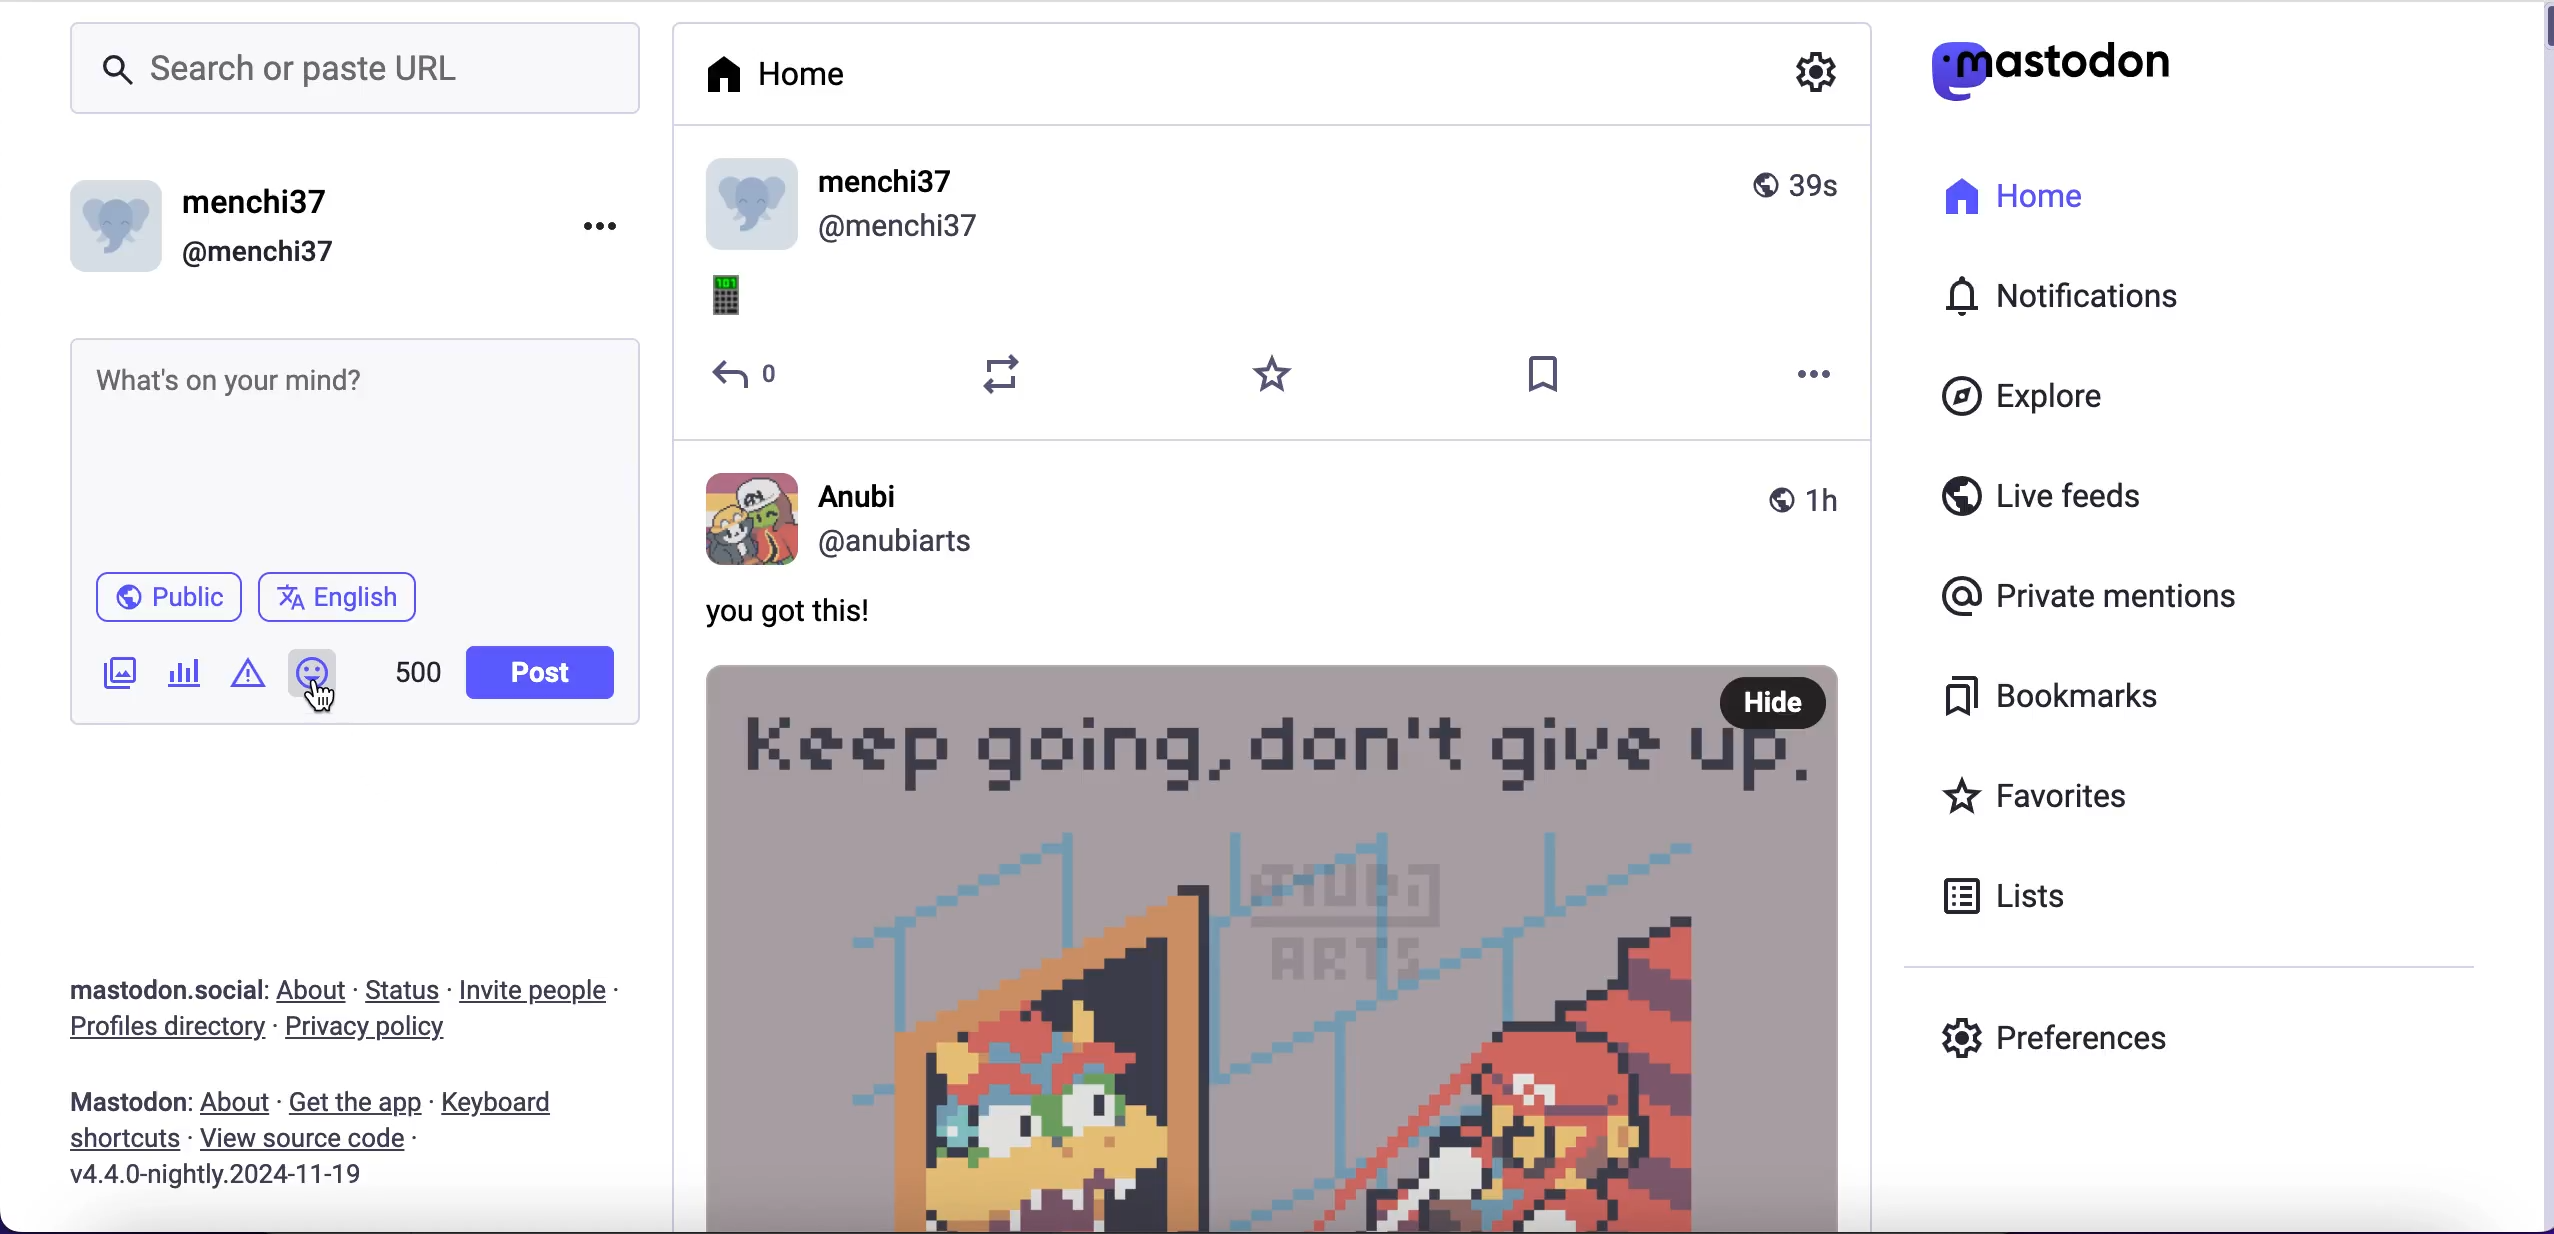 The height and width of the screenshot is (1234, 2554). I want to click on emoji, so click(742, 300).